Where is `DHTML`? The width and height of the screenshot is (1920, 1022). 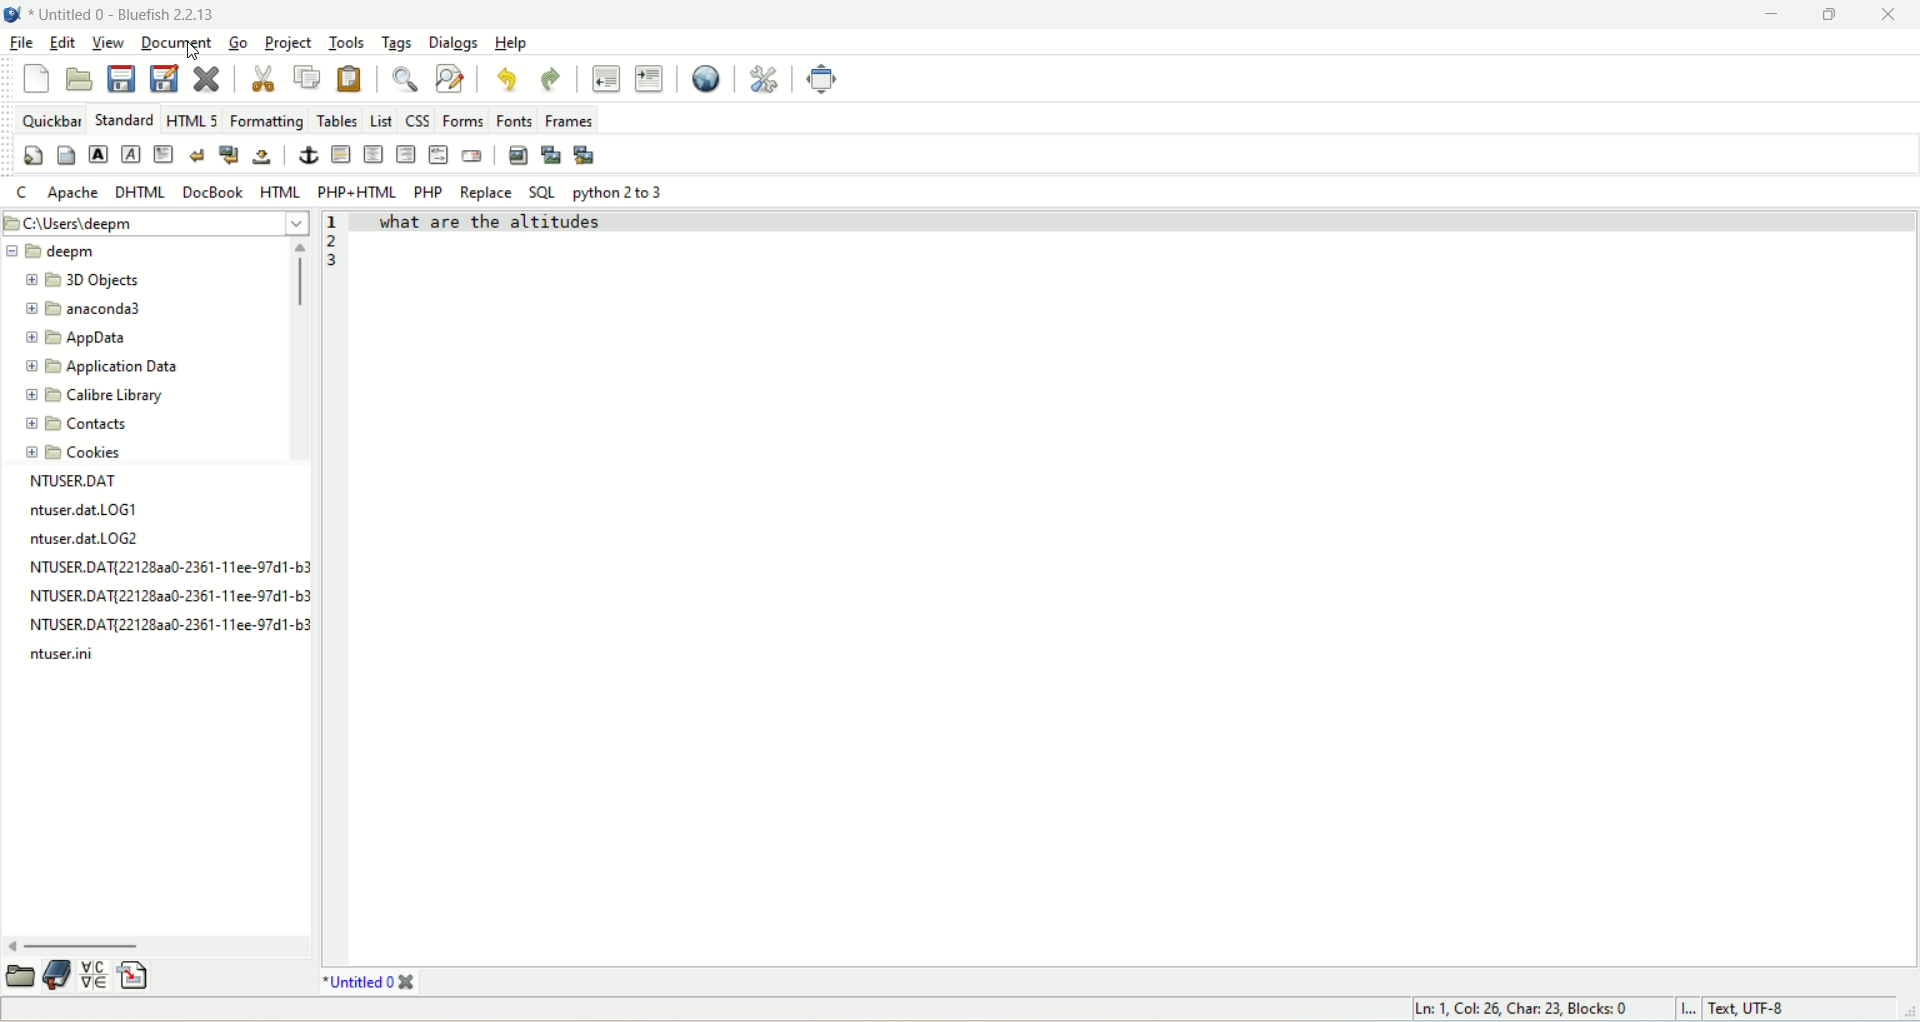 DHTML is located at coordinates (138, 191).